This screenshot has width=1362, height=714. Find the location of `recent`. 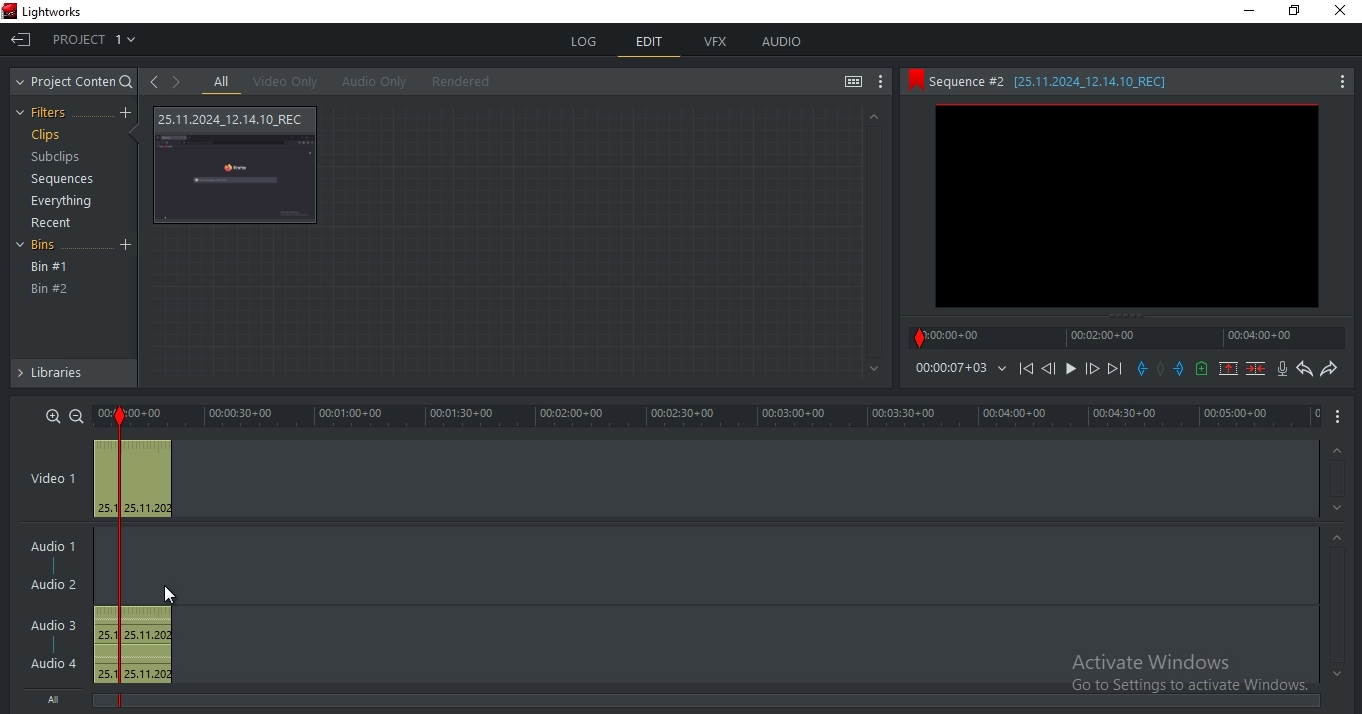

recent is located at coordinates (54, 223).